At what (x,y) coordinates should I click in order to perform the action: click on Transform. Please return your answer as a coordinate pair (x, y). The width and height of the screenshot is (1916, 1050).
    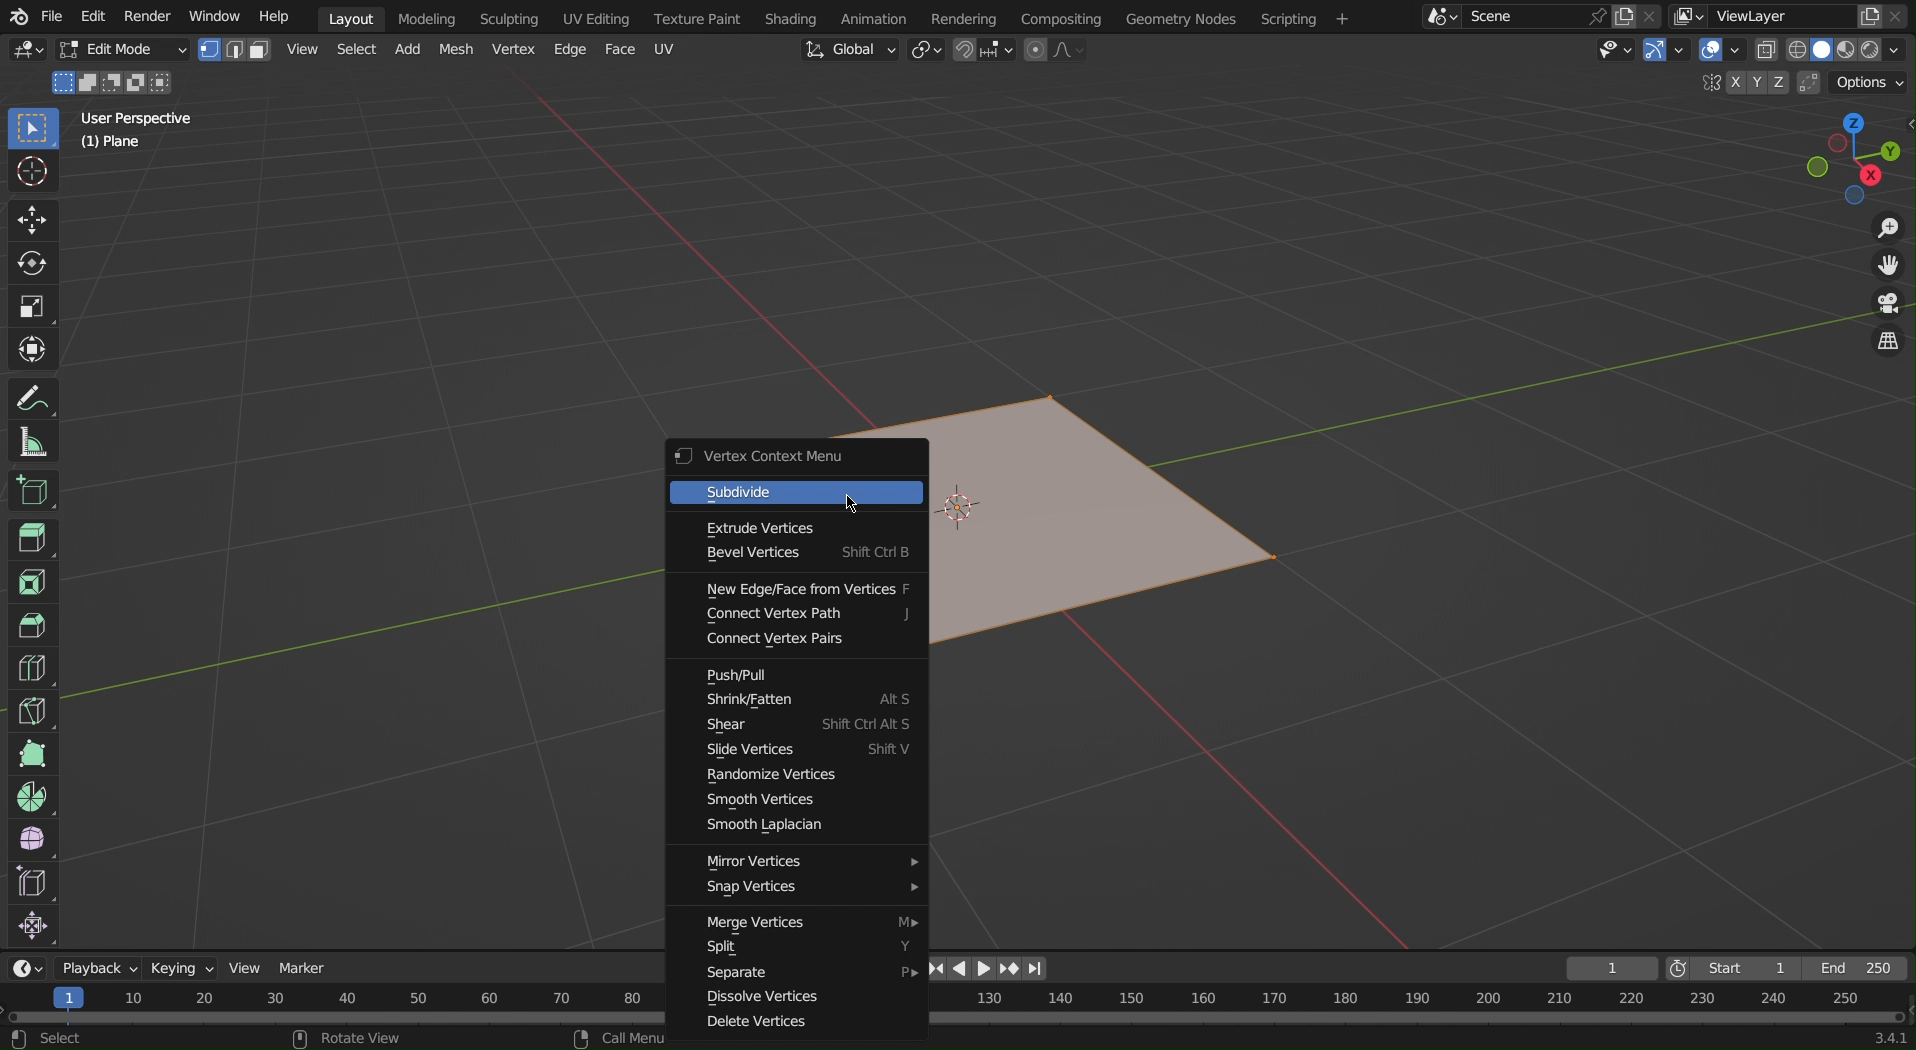
    Looking at the image, I should click on (35, 349).